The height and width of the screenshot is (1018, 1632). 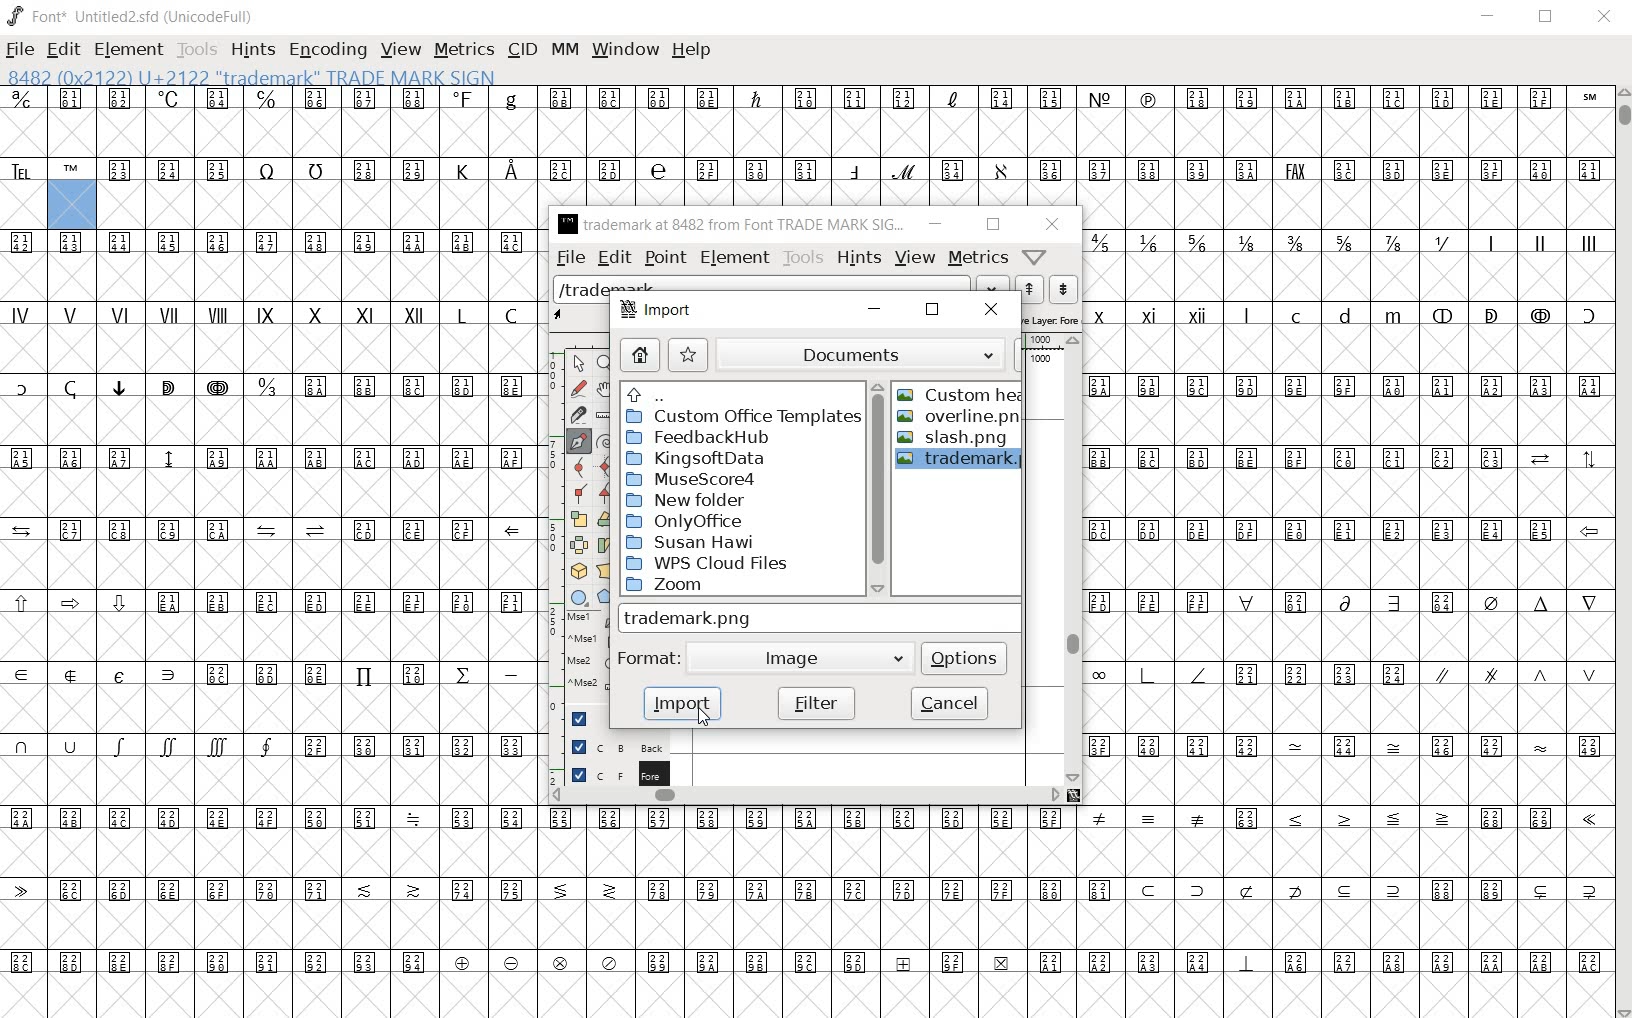 I want to click on minimize, so click(x=874, y=308).